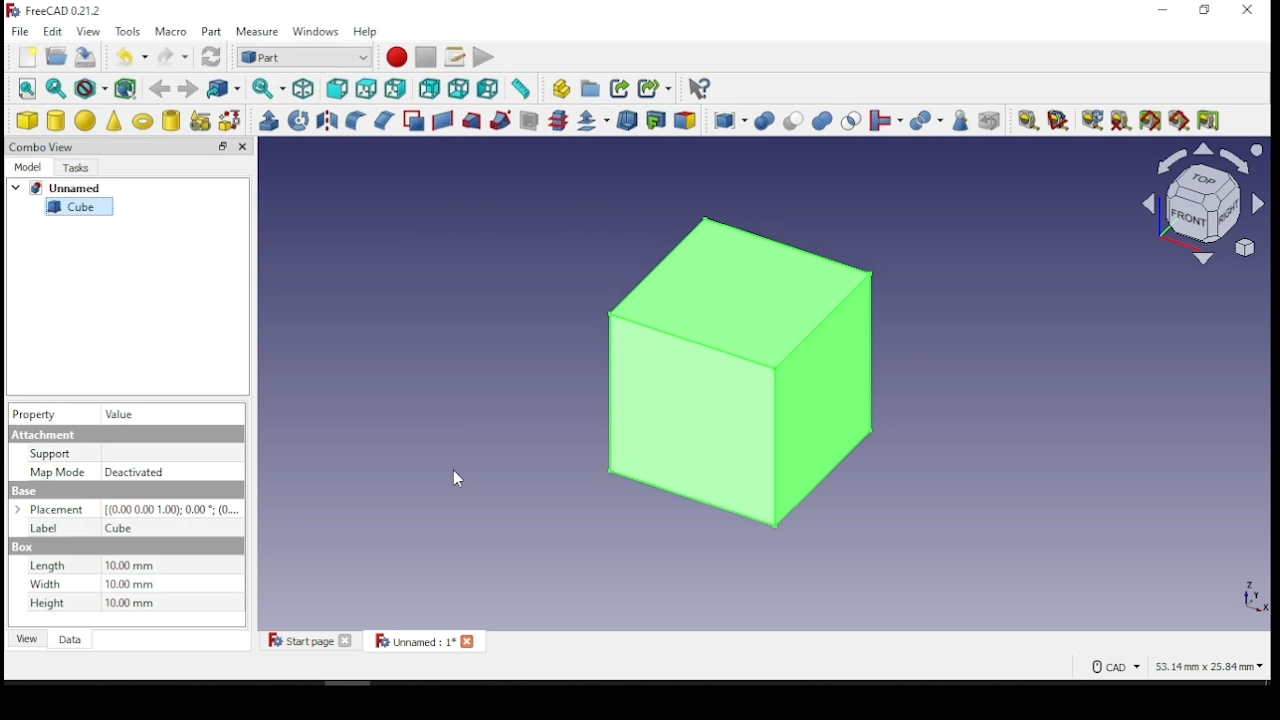 This screenshot has width=1280, height=720. Describe the element at coordinates (588, 88) in the screenshot. I see `create group` at that location.